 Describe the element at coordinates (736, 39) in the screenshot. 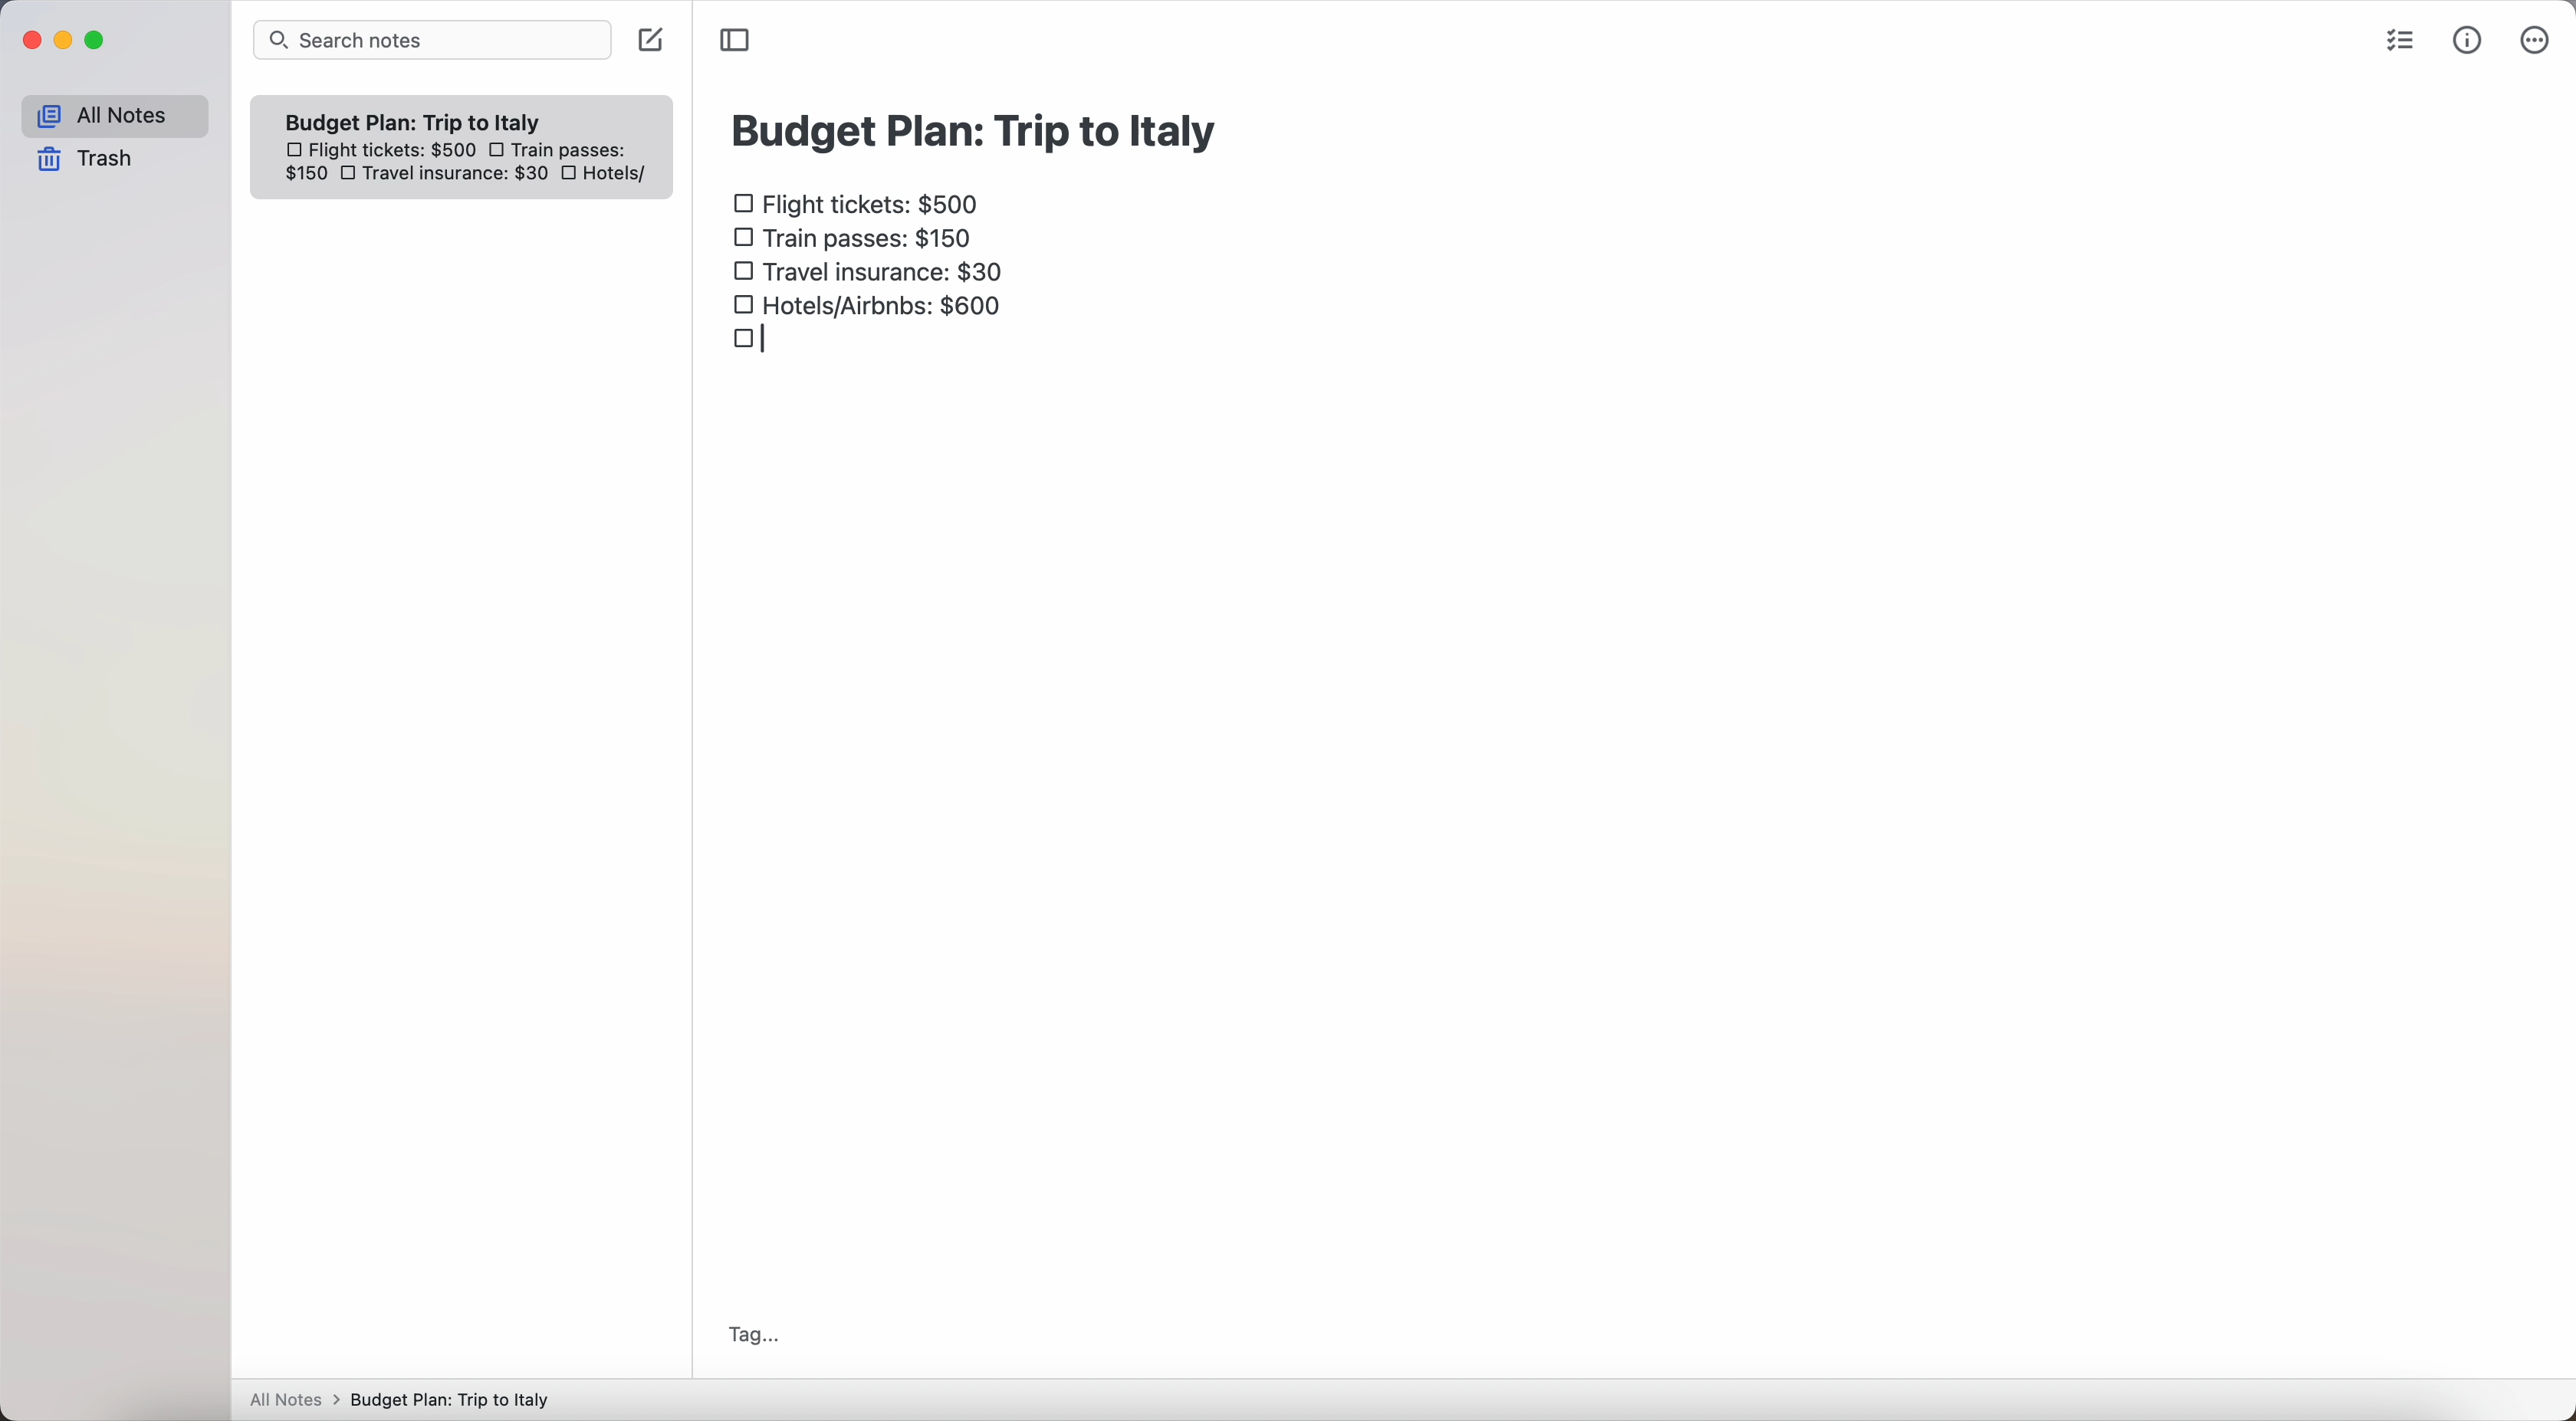

I see `toggle sidebar` at that location.